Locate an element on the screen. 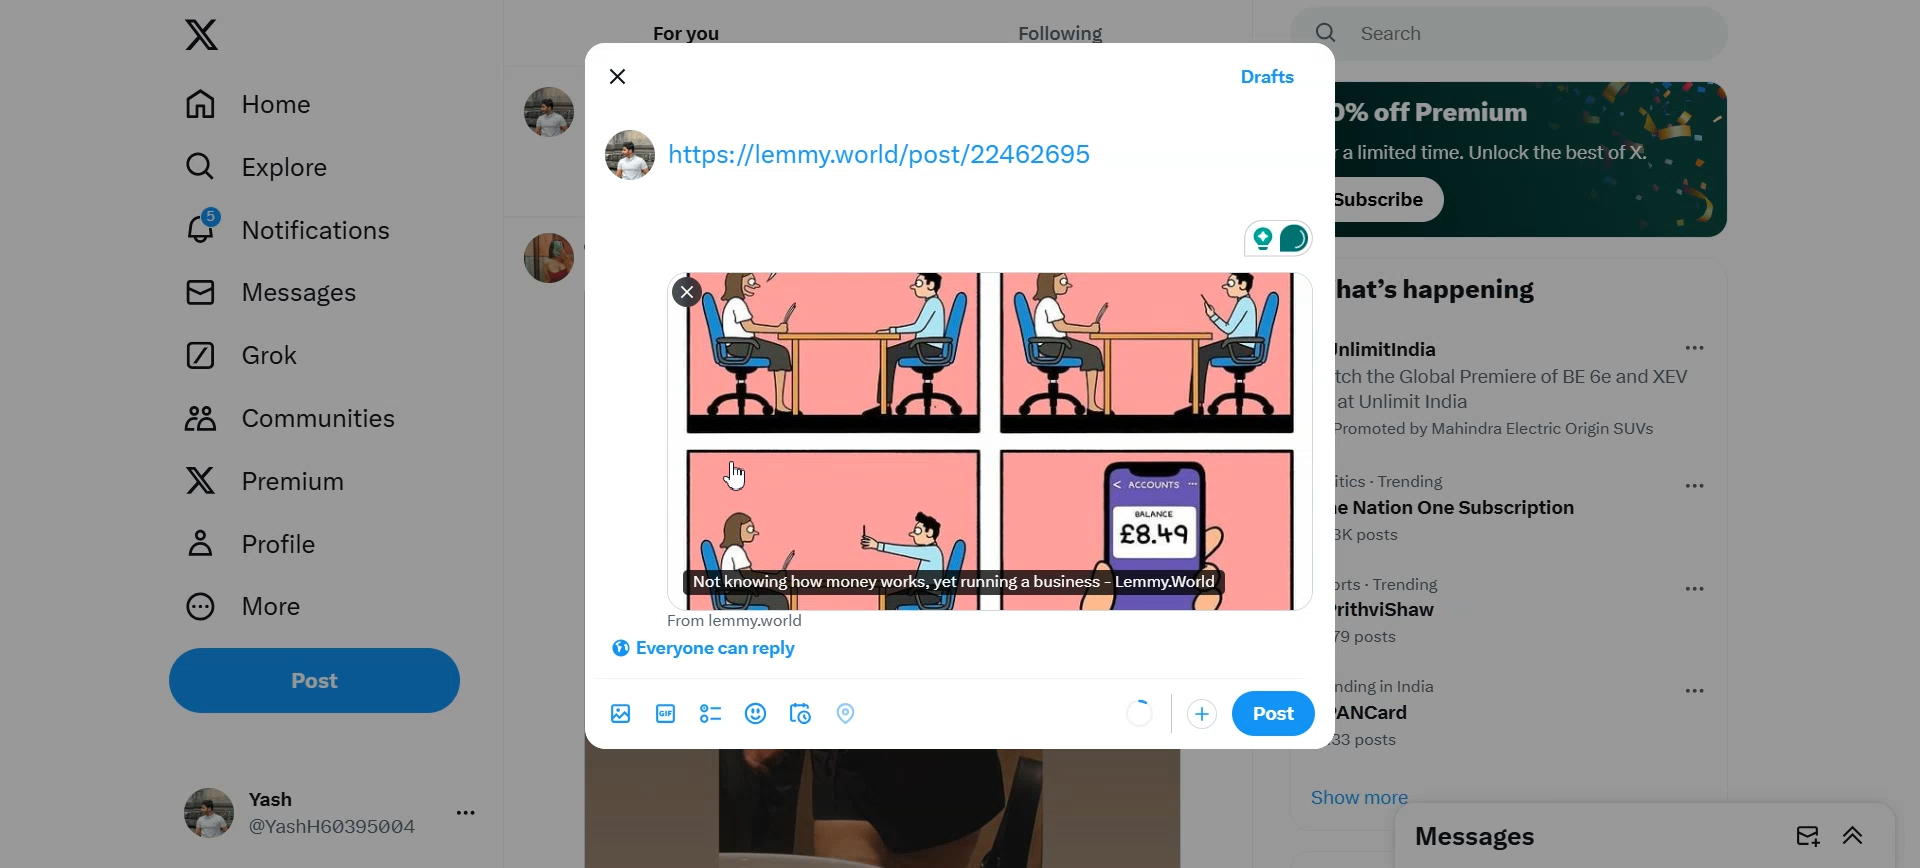  Everyone can reply is located at coordinates (705, 649).